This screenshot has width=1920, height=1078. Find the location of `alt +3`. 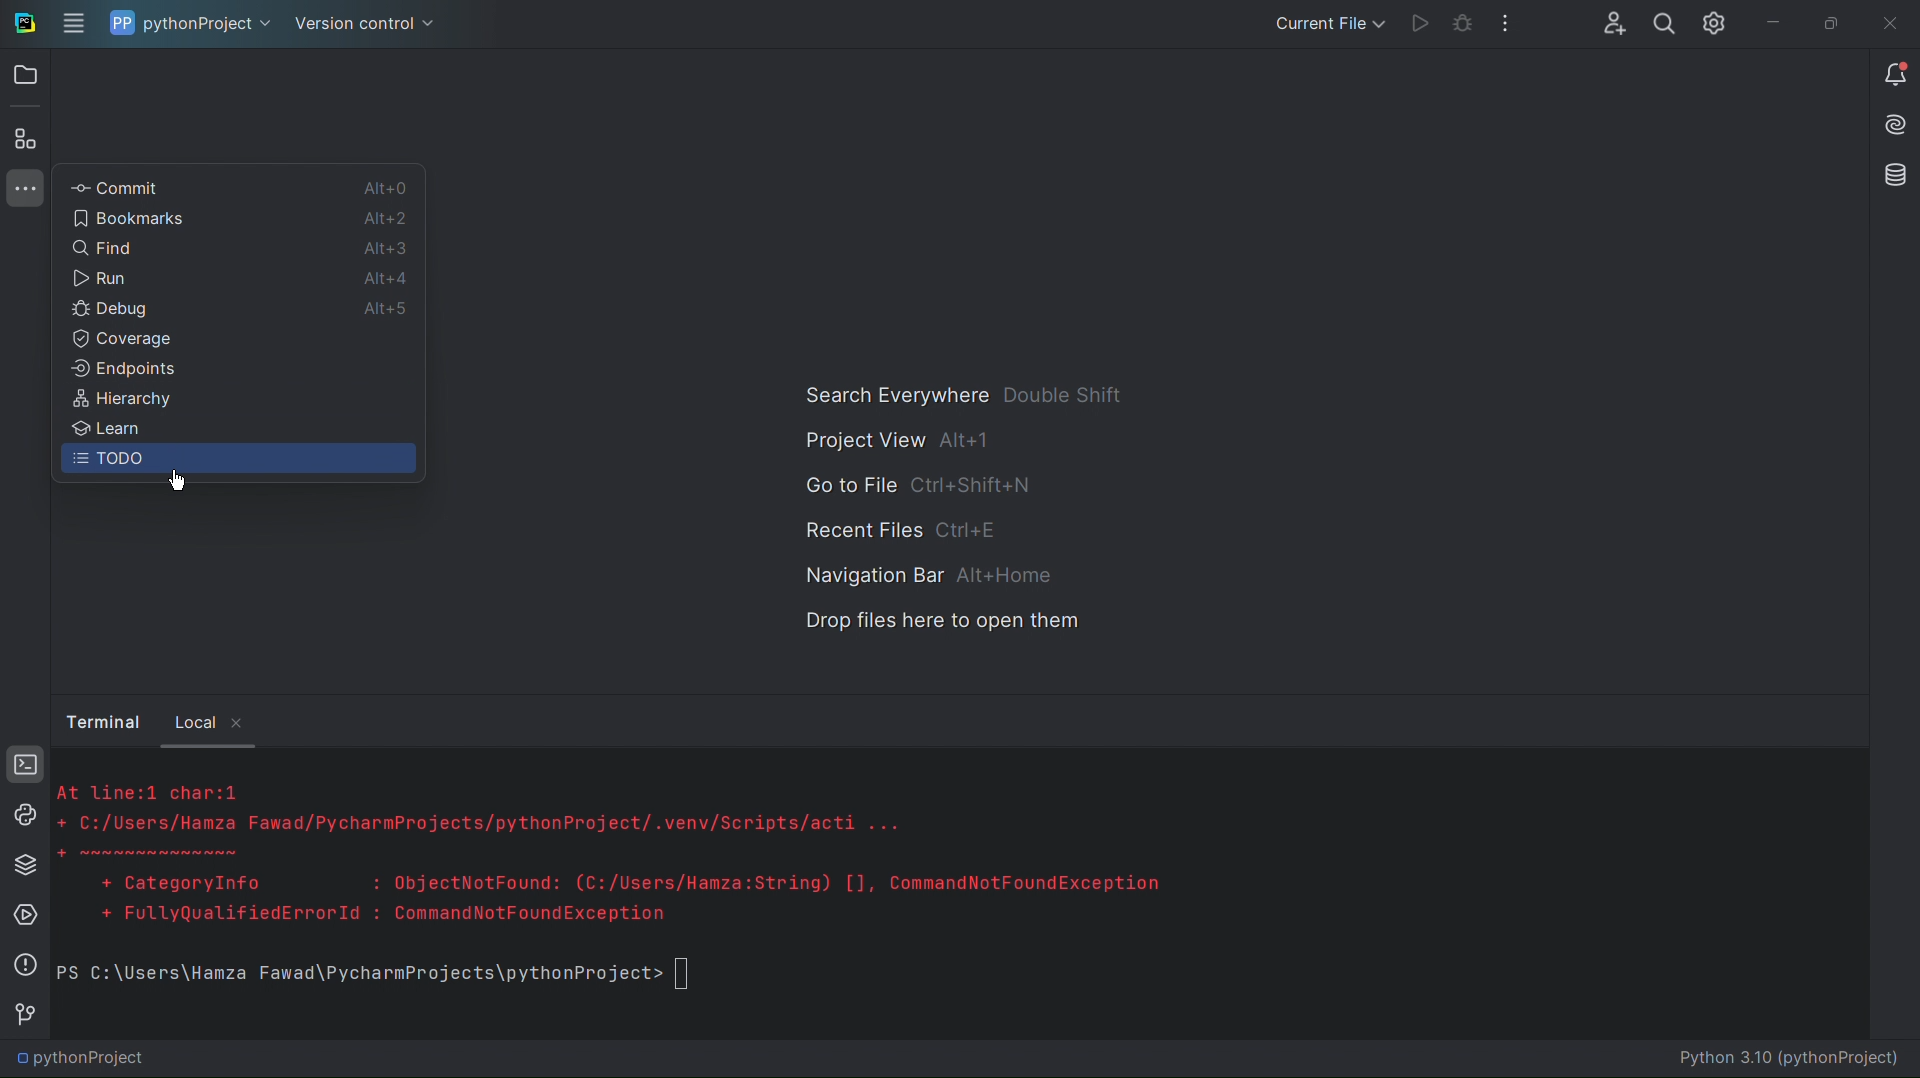

alt +3 is located at coordinates (387, 247).